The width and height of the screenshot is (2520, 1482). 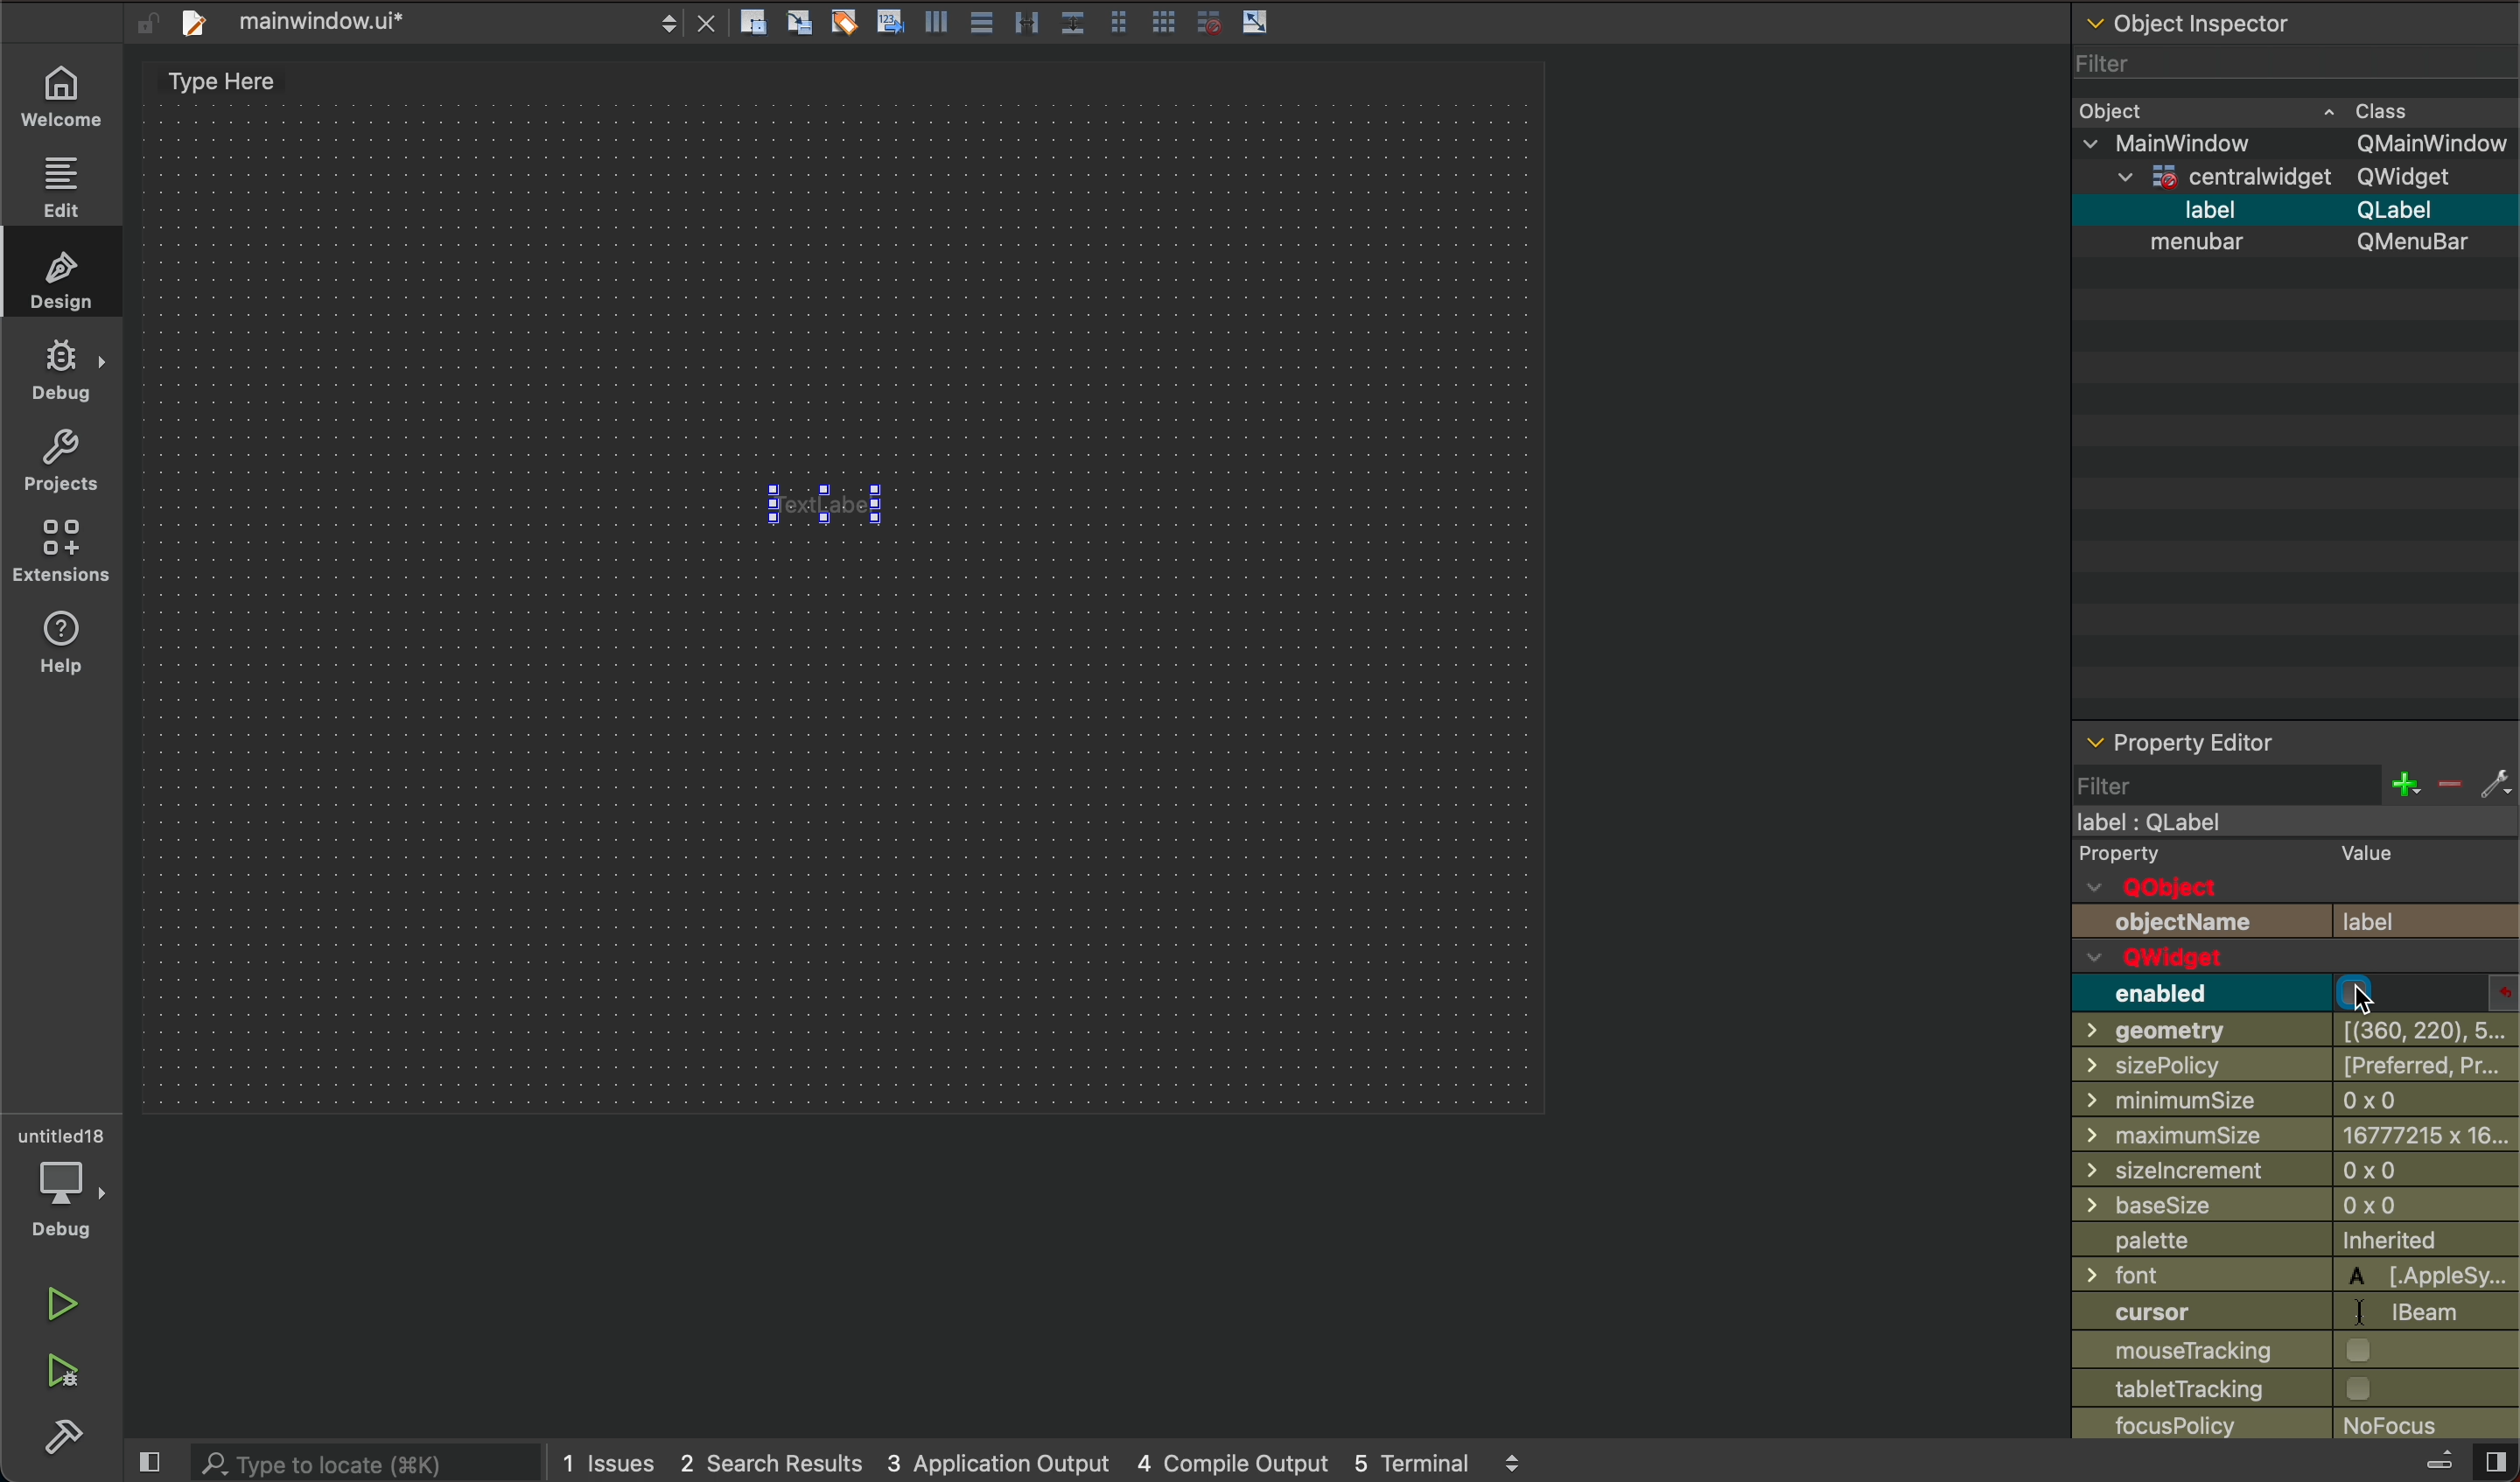 I want to click on enabled, so click(x=2500, y=993).